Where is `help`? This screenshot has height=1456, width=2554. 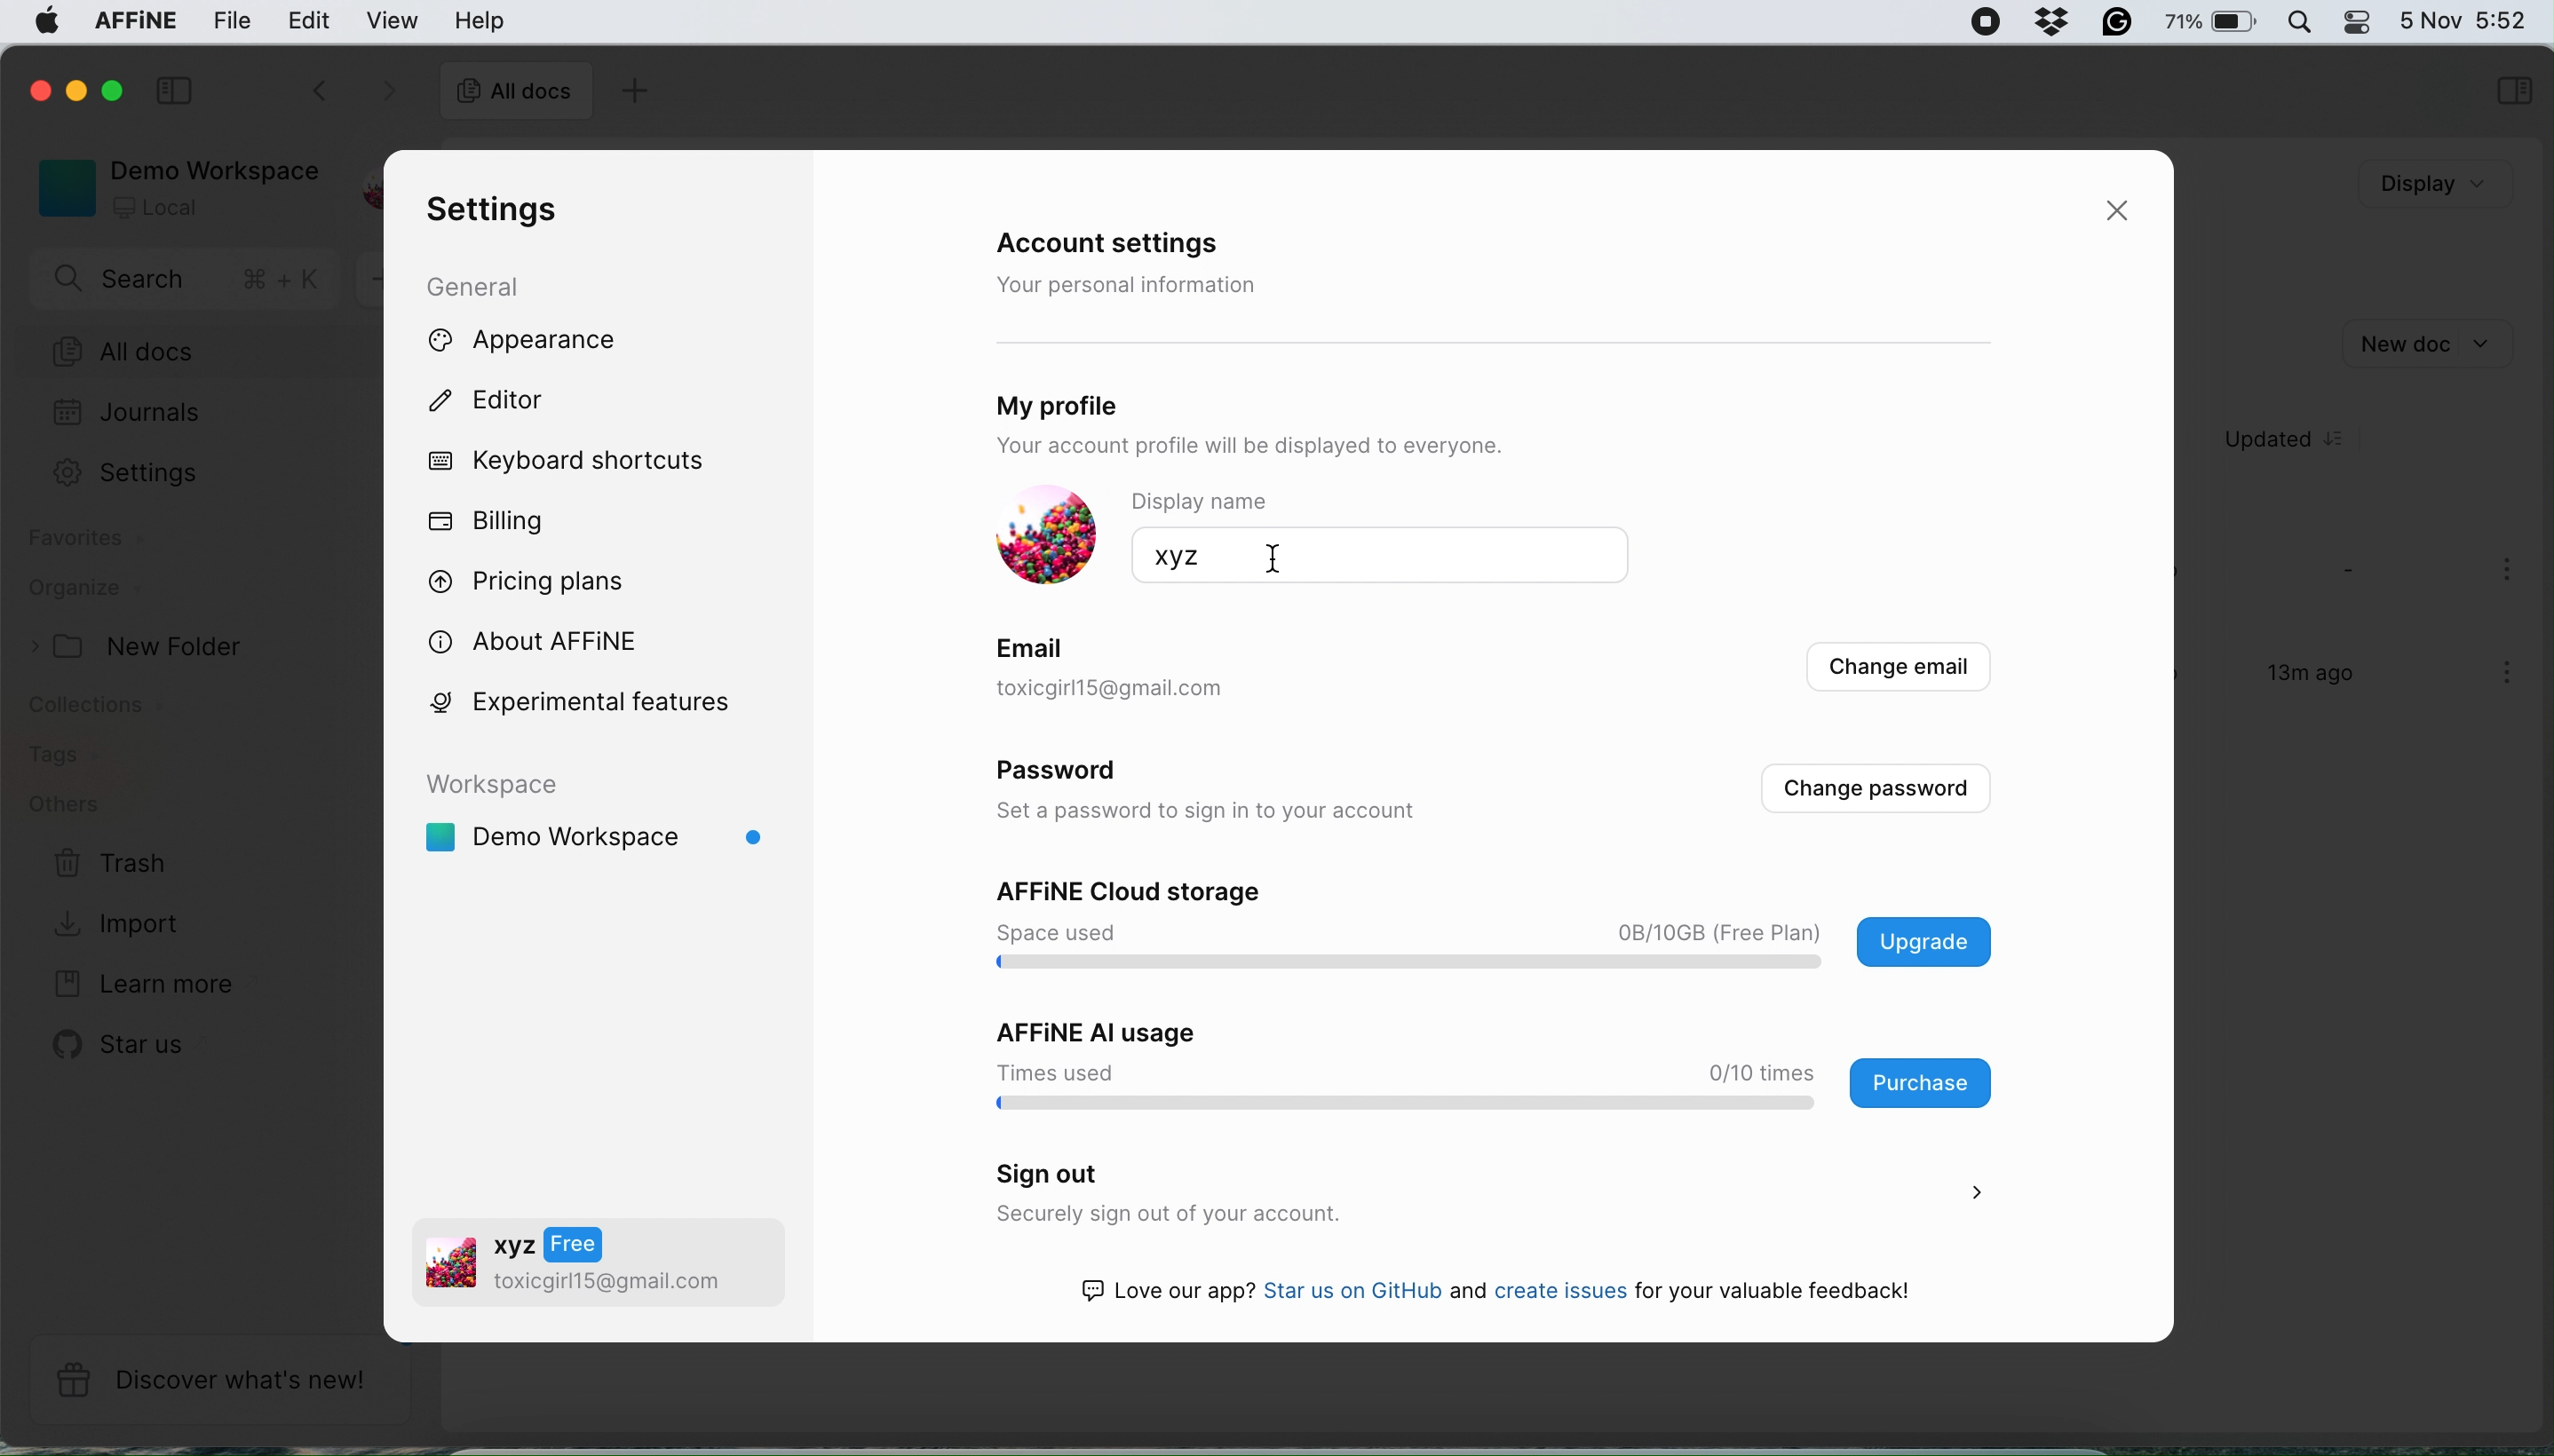
help is located at coordinates (479, 20).